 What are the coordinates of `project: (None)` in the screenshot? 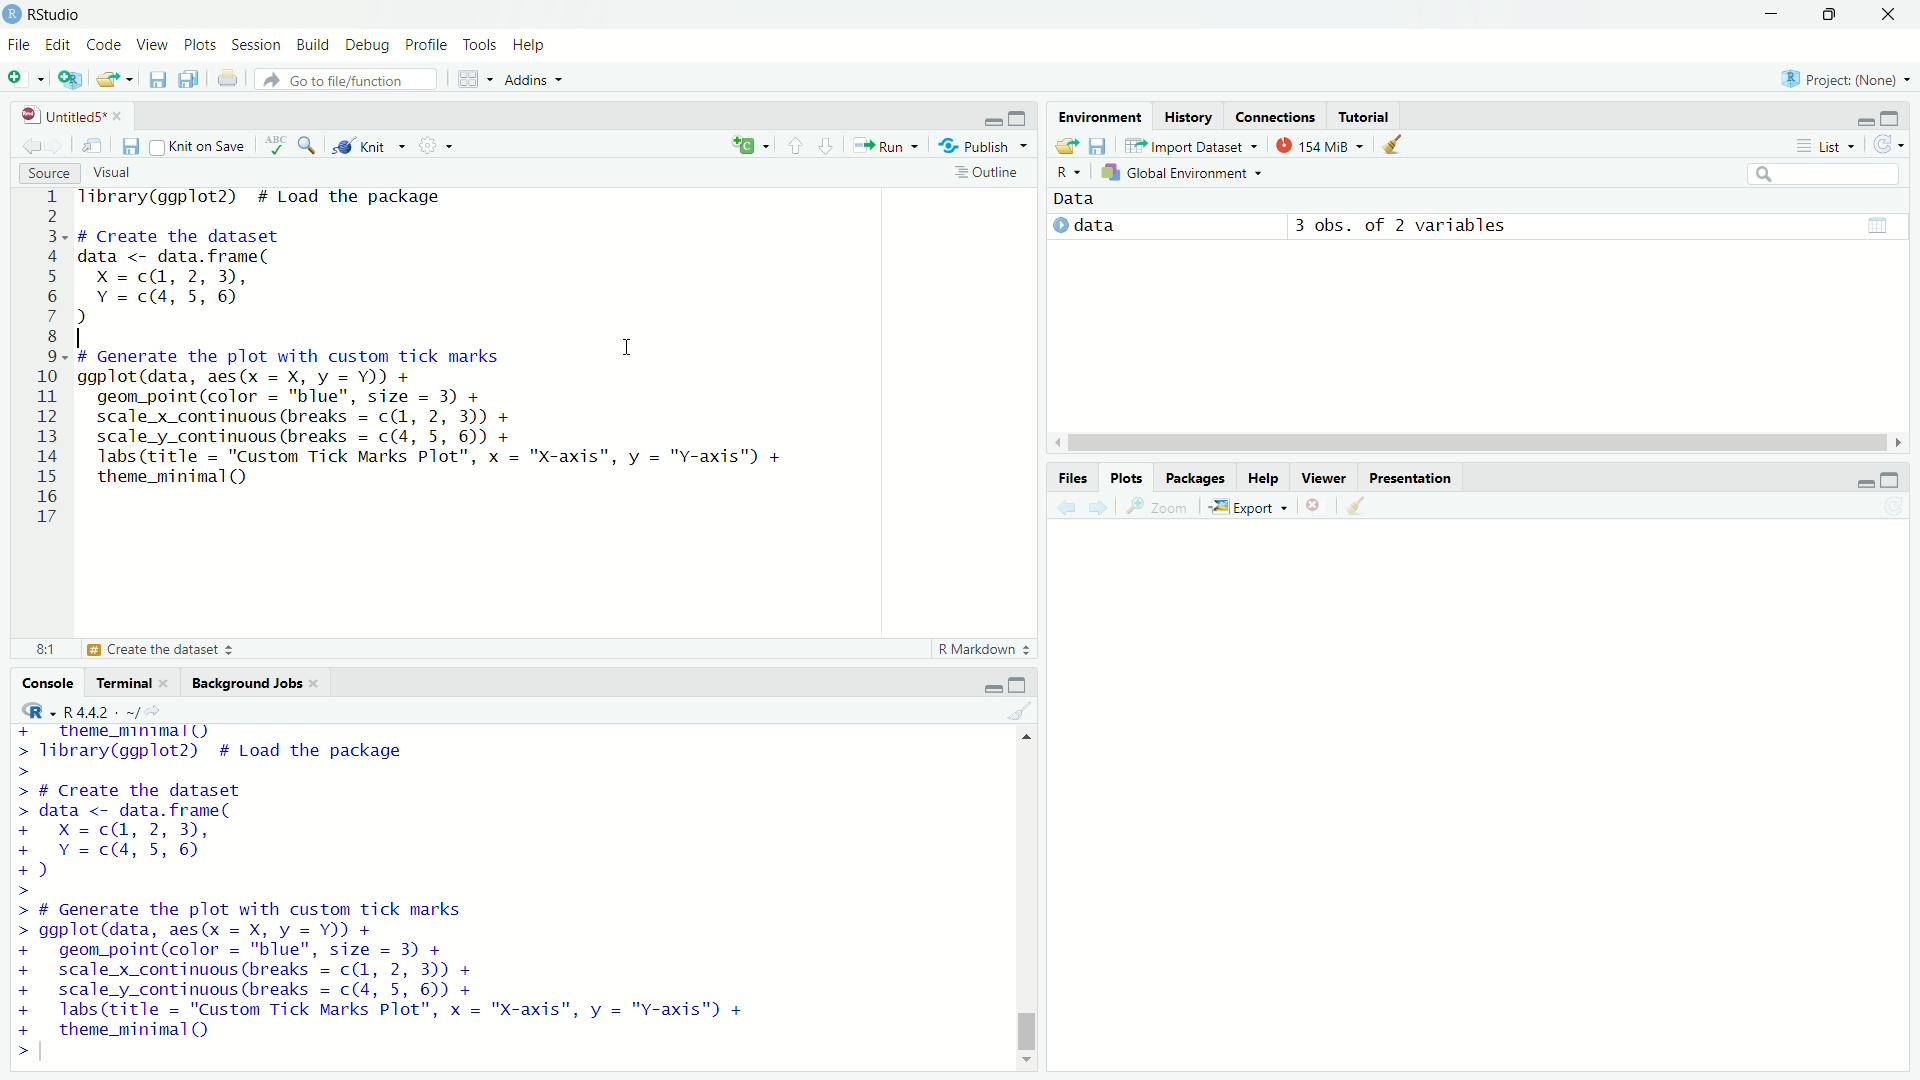 It's located at (1844, 74).